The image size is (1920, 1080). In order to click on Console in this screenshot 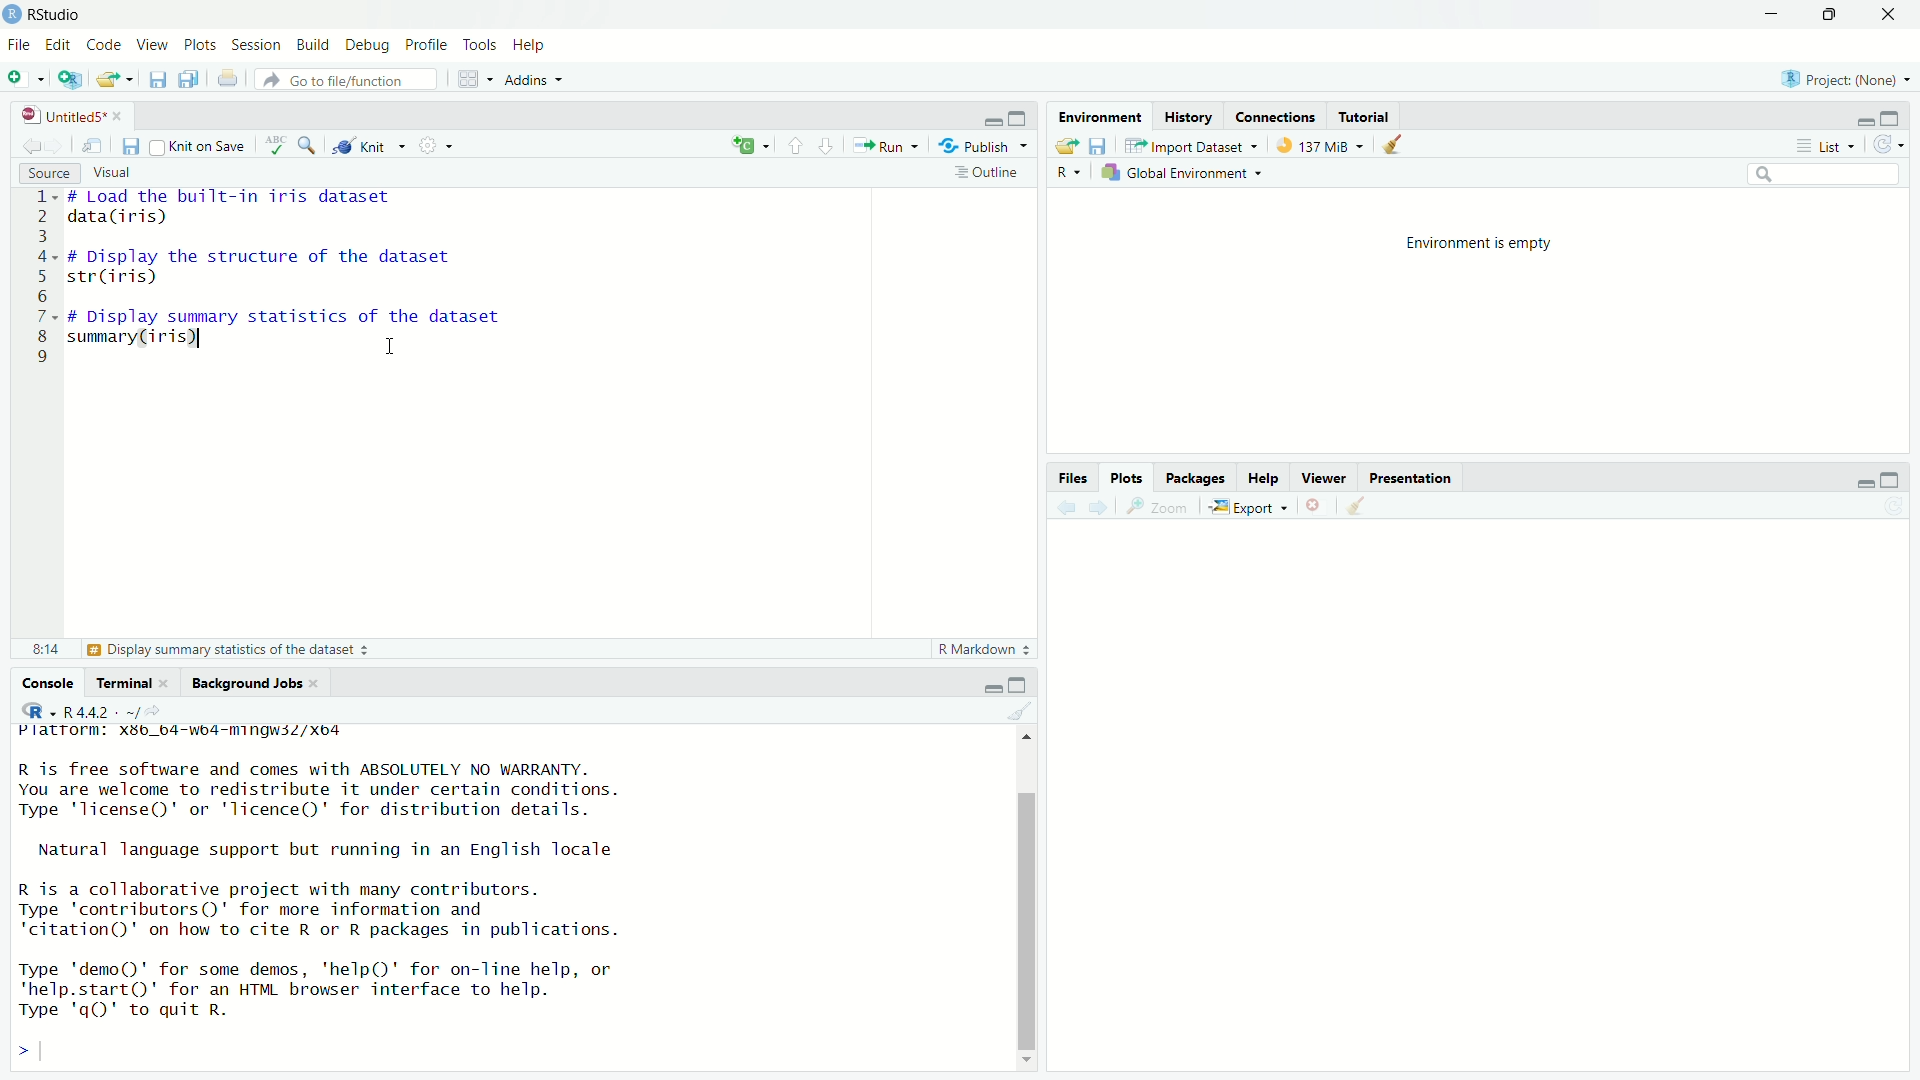, I will do `click(46, 683)`.